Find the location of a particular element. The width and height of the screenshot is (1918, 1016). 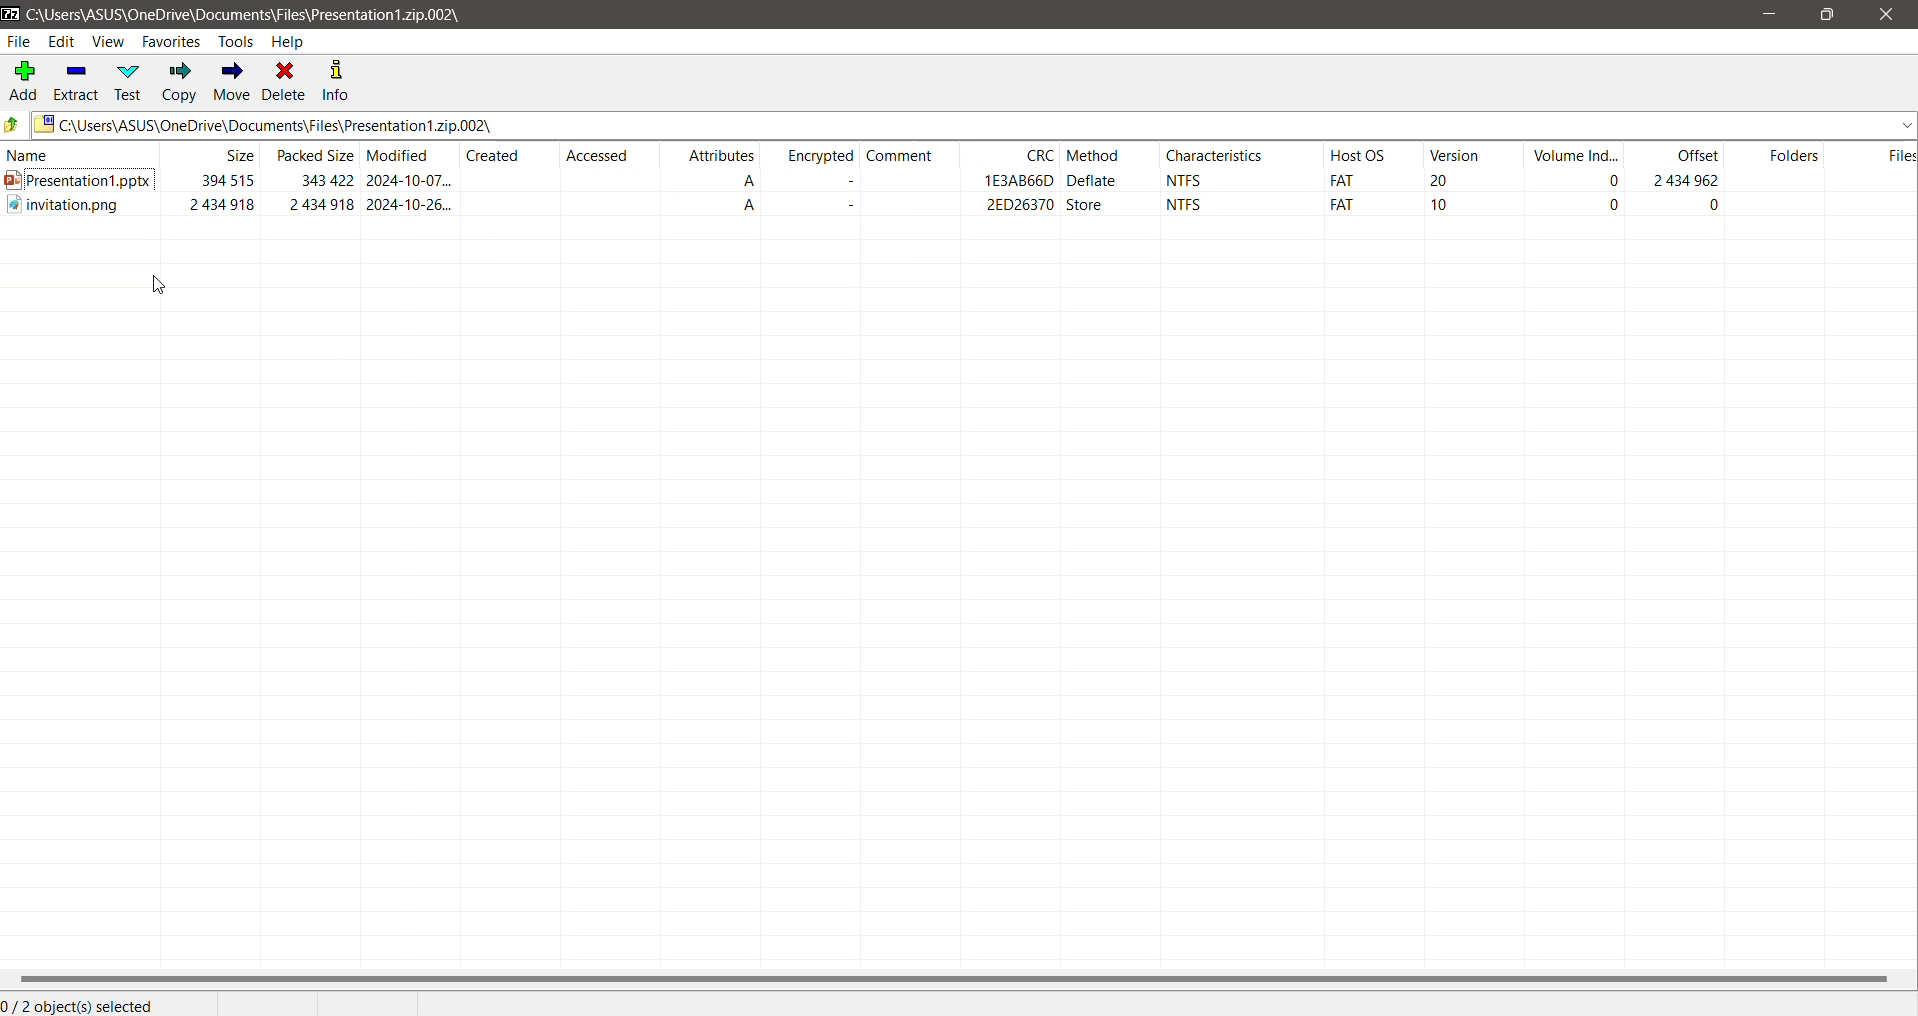

394515 is located at coordinates (226, 181).